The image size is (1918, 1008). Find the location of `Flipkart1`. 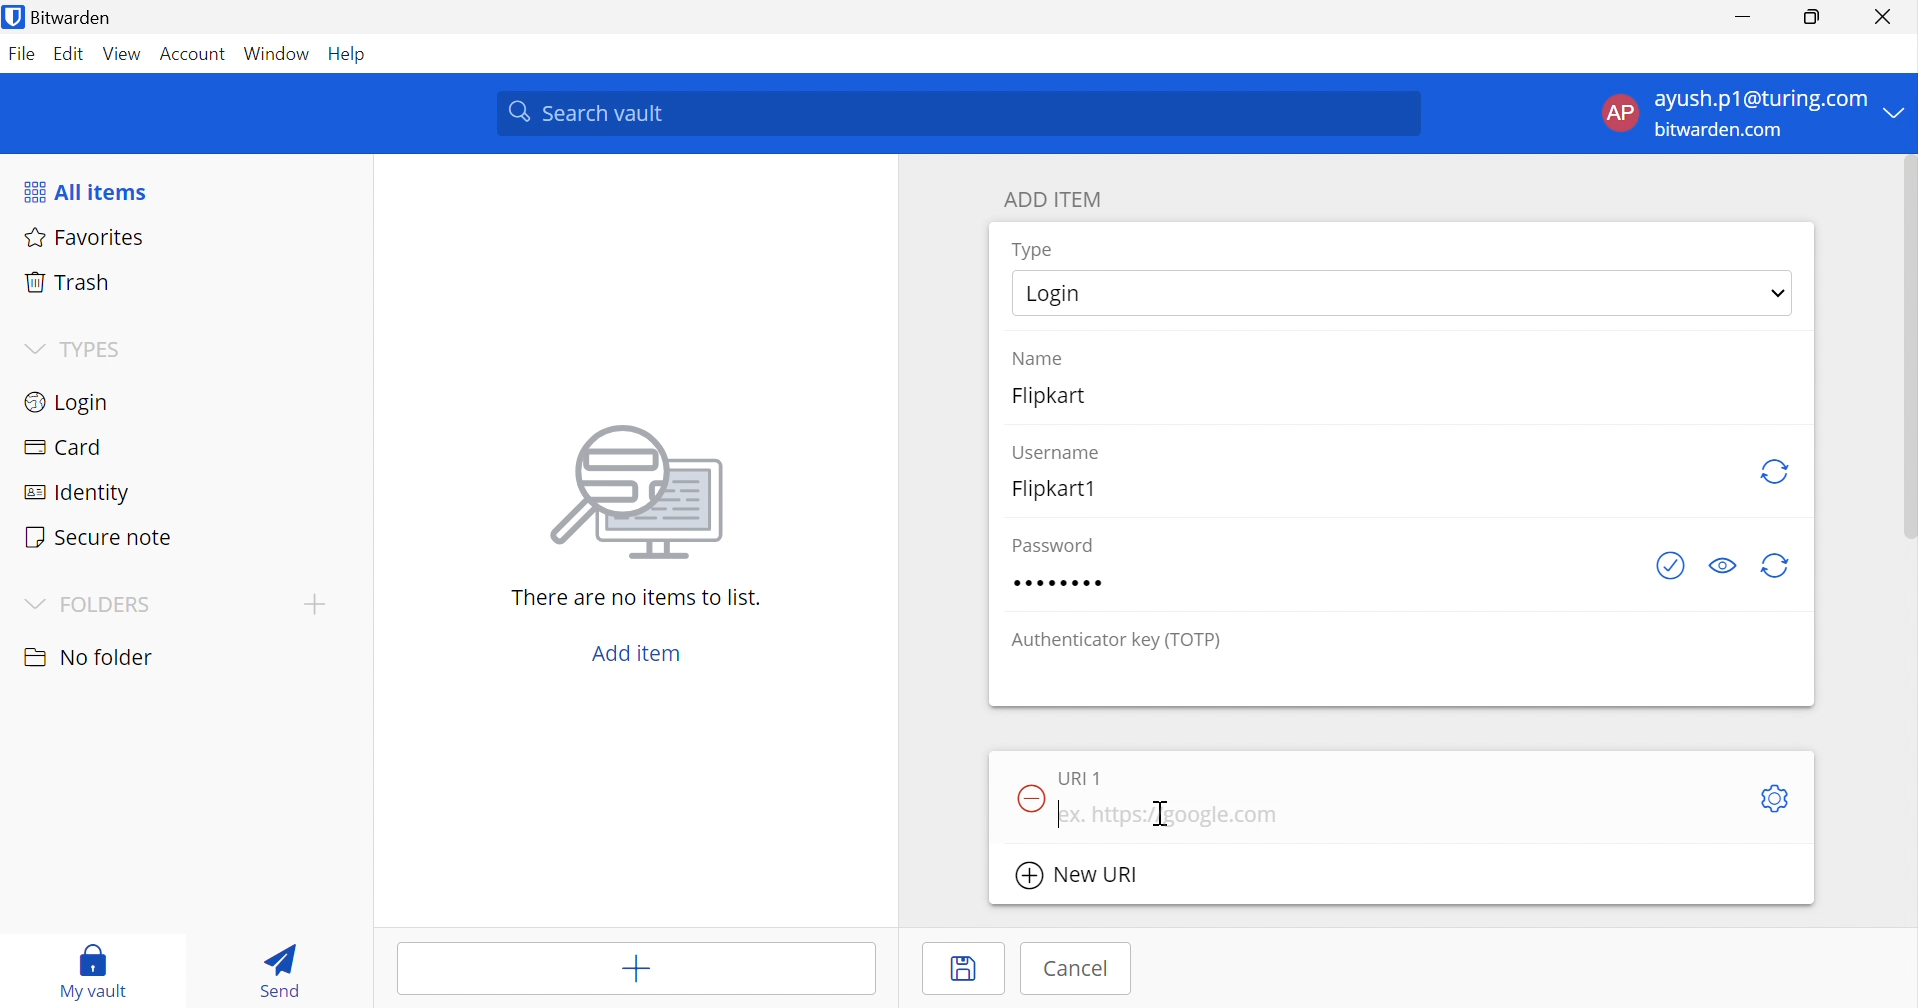

Flipkart1 is located at coordinates (1062, 488).